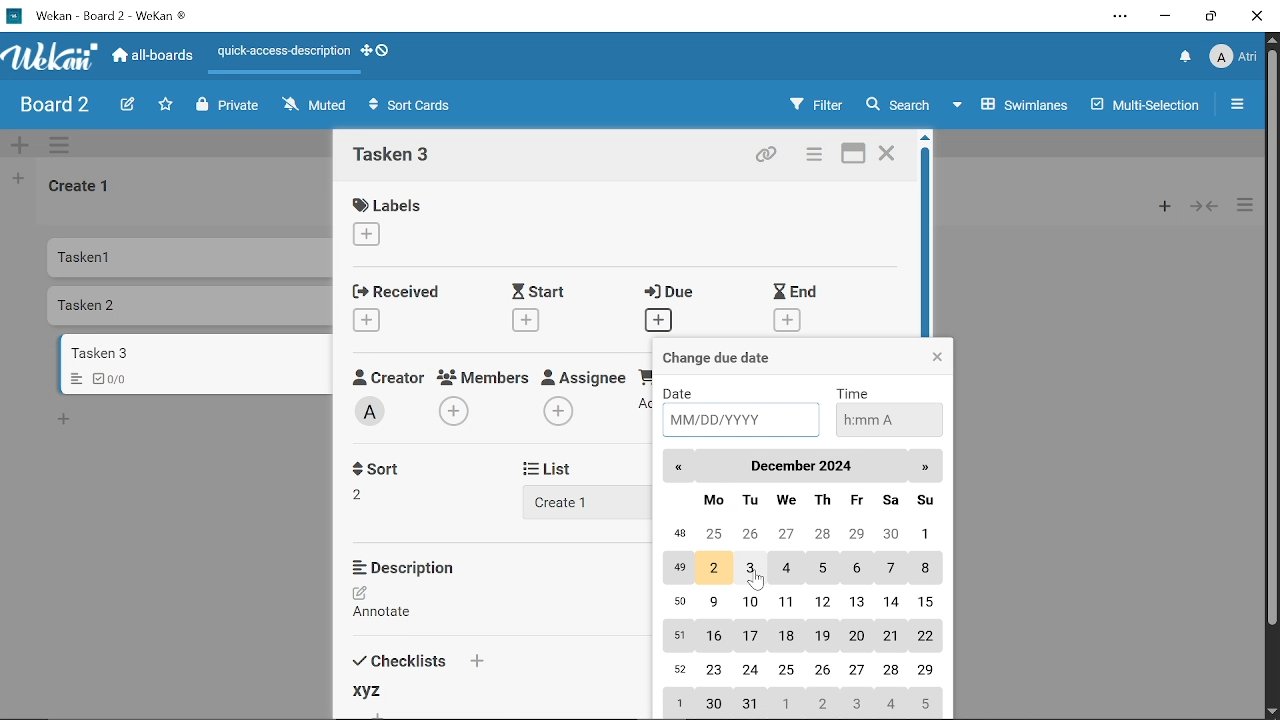 The image size is (1280, 720). Describe the element at coordinates (193, 307) in the screenshot. I see `Card titled "Tasken 2"` at that location.